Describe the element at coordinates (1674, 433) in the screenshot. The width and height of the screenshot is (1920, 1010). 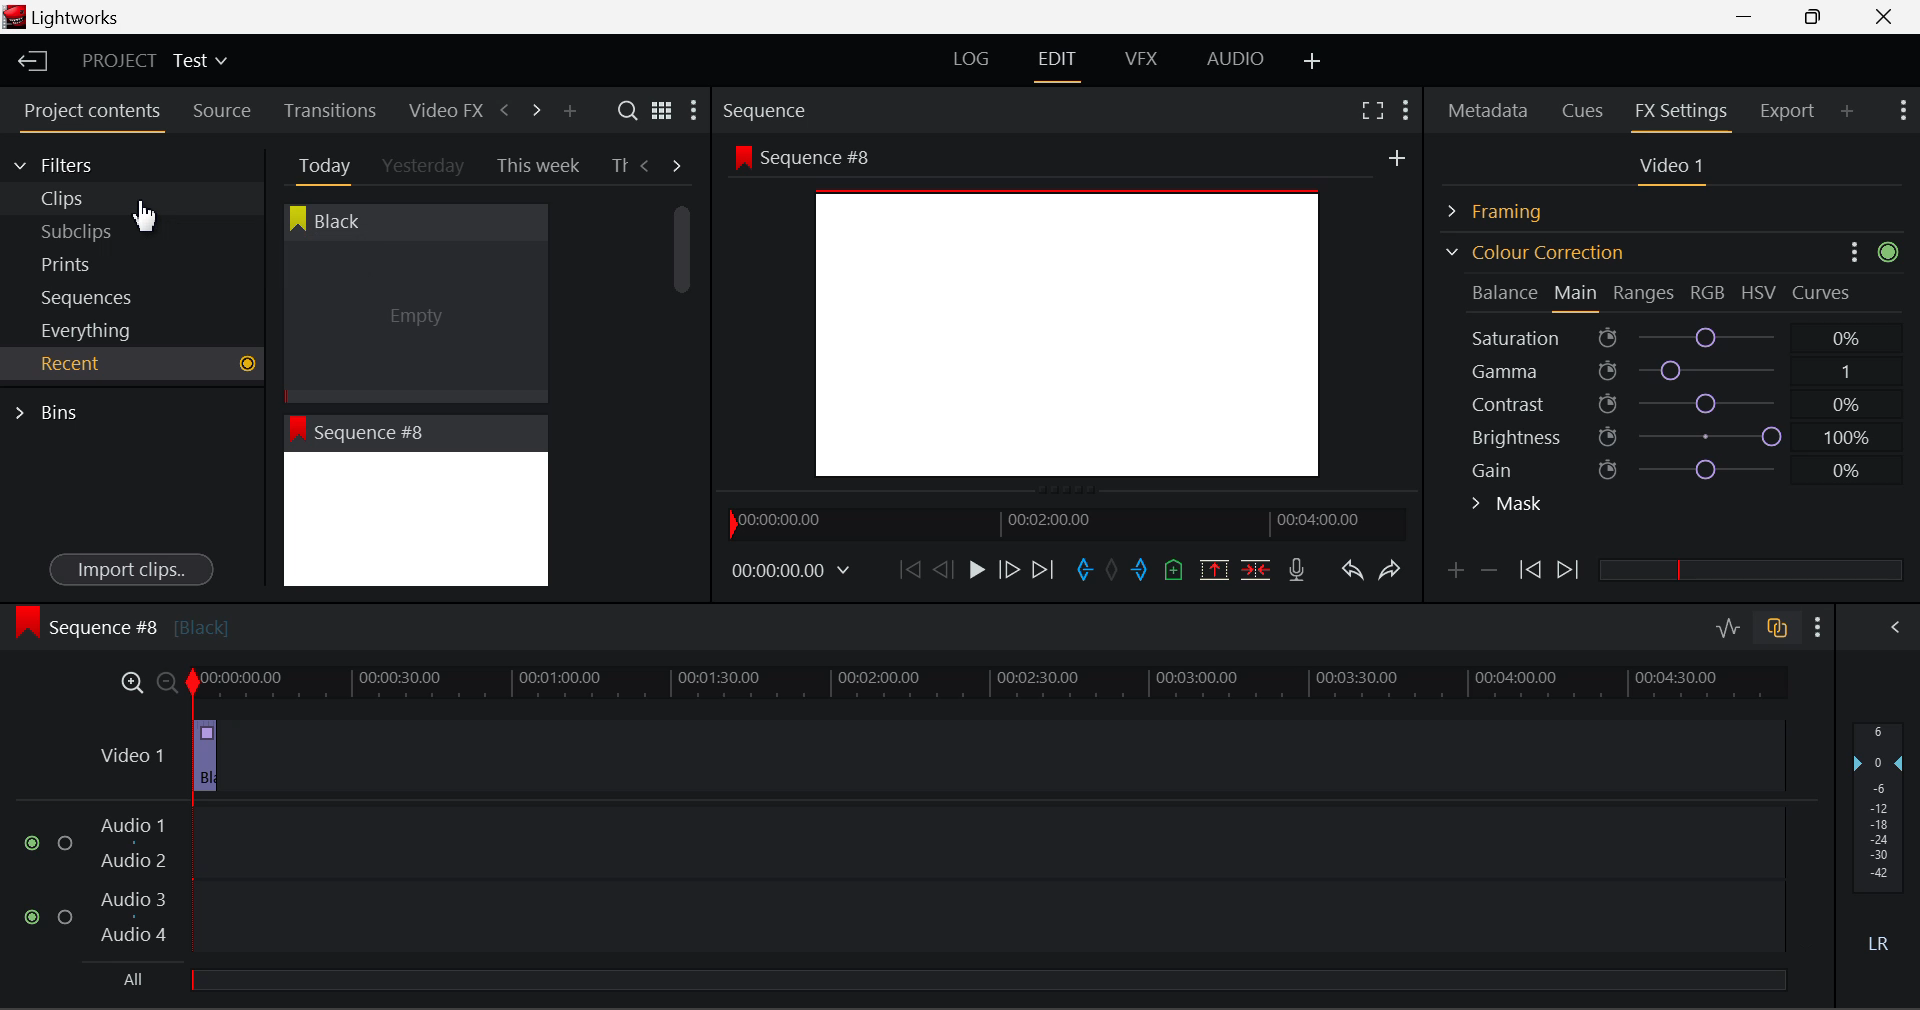
I see `Brightness` at that location.